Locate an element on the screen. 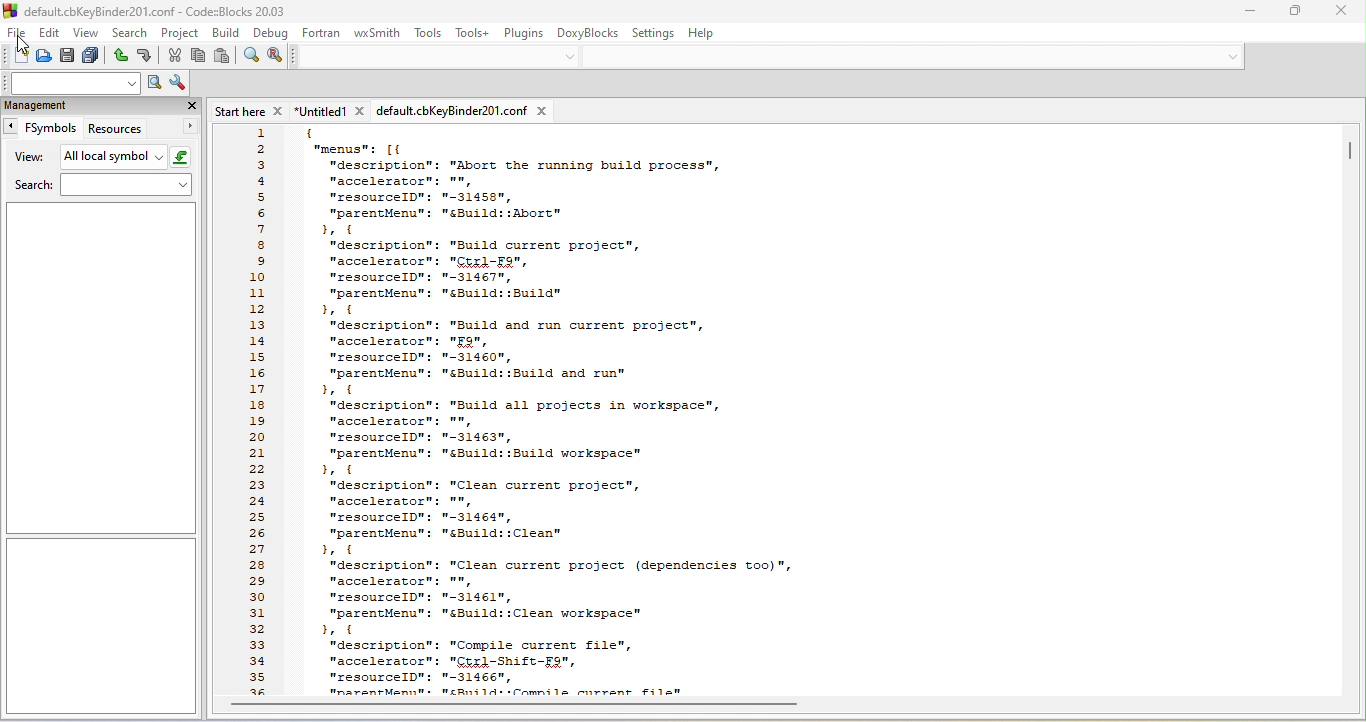 The image size is (1366, 722). resources is located at coordinates (141, 127).